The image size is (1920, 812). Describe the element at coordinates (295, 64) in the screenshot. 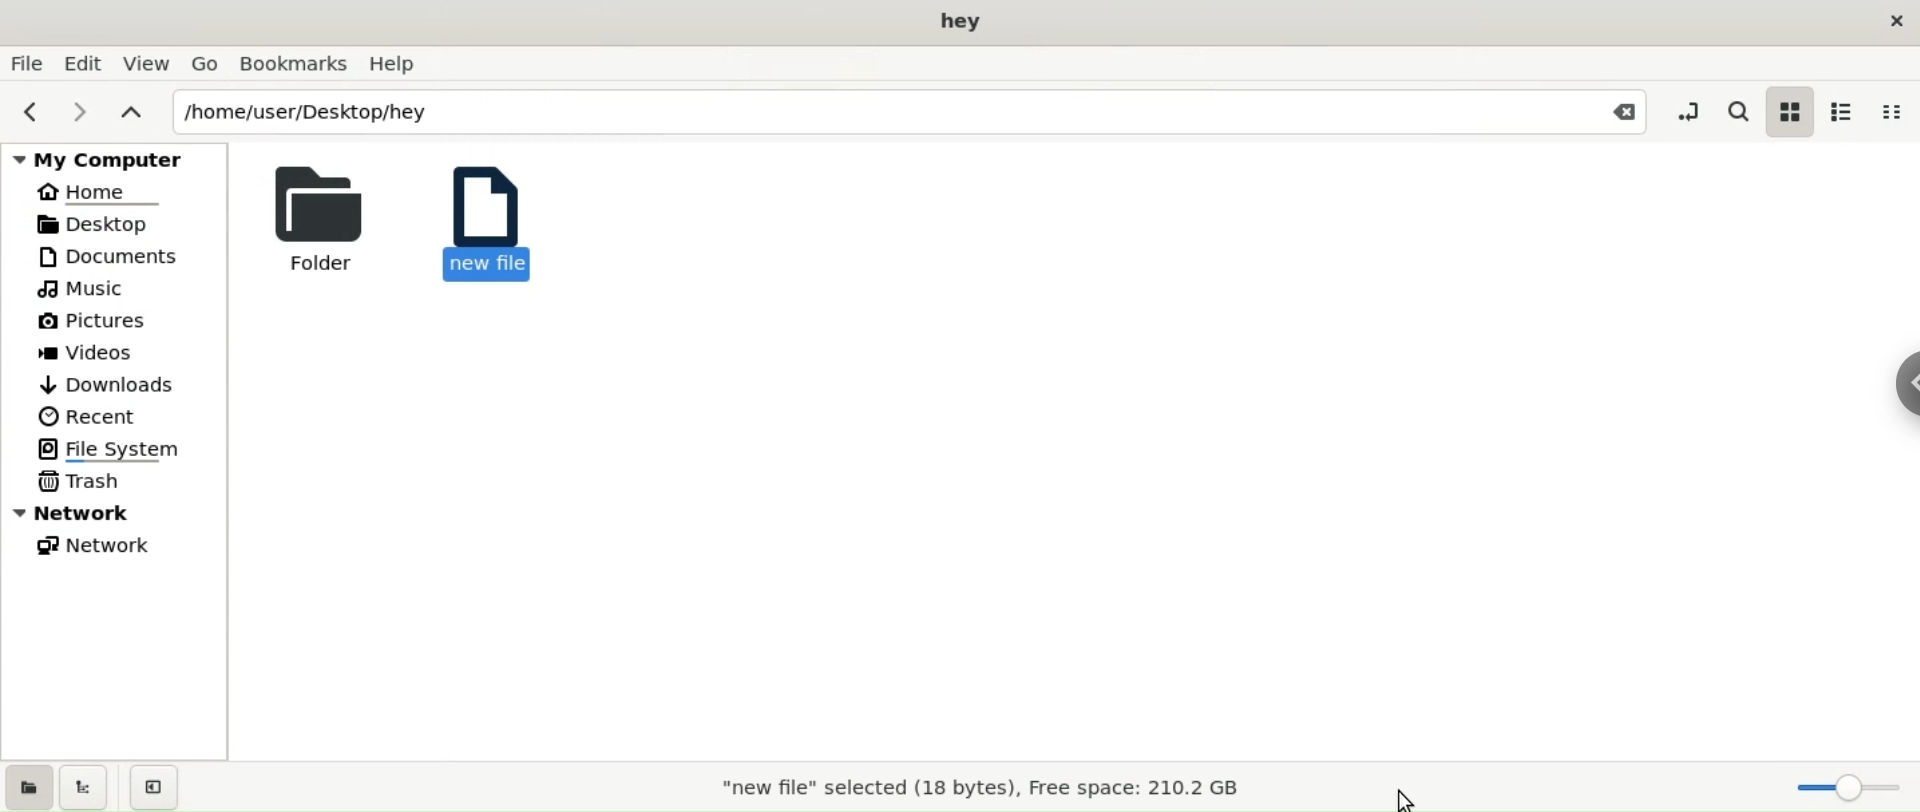

I see `Bookmarks` at that location.